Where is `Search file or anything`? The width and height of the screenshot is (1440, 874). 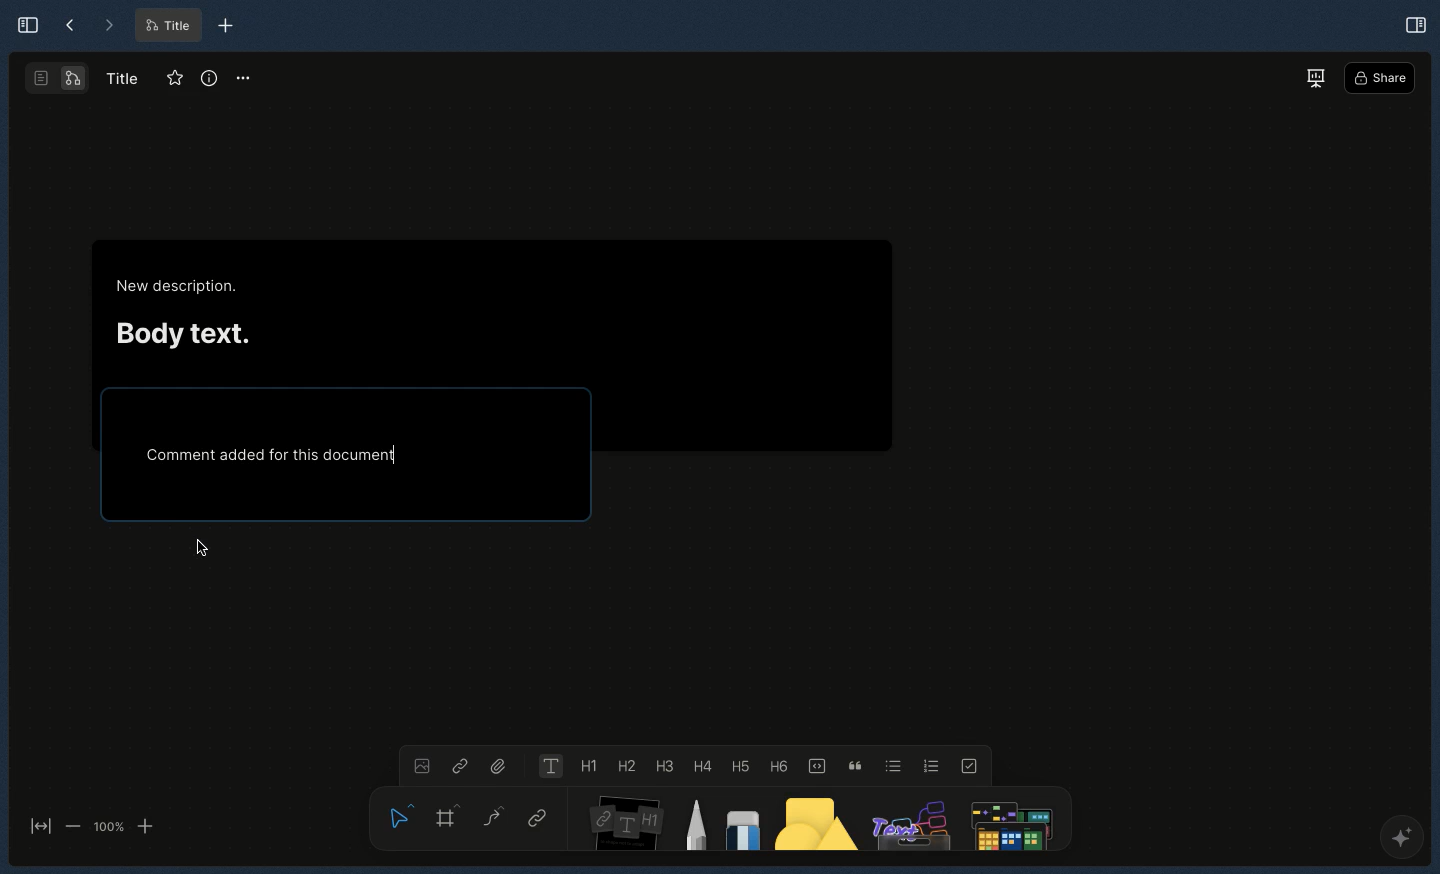 Search file or anything is located at coordinates (1008, 820).